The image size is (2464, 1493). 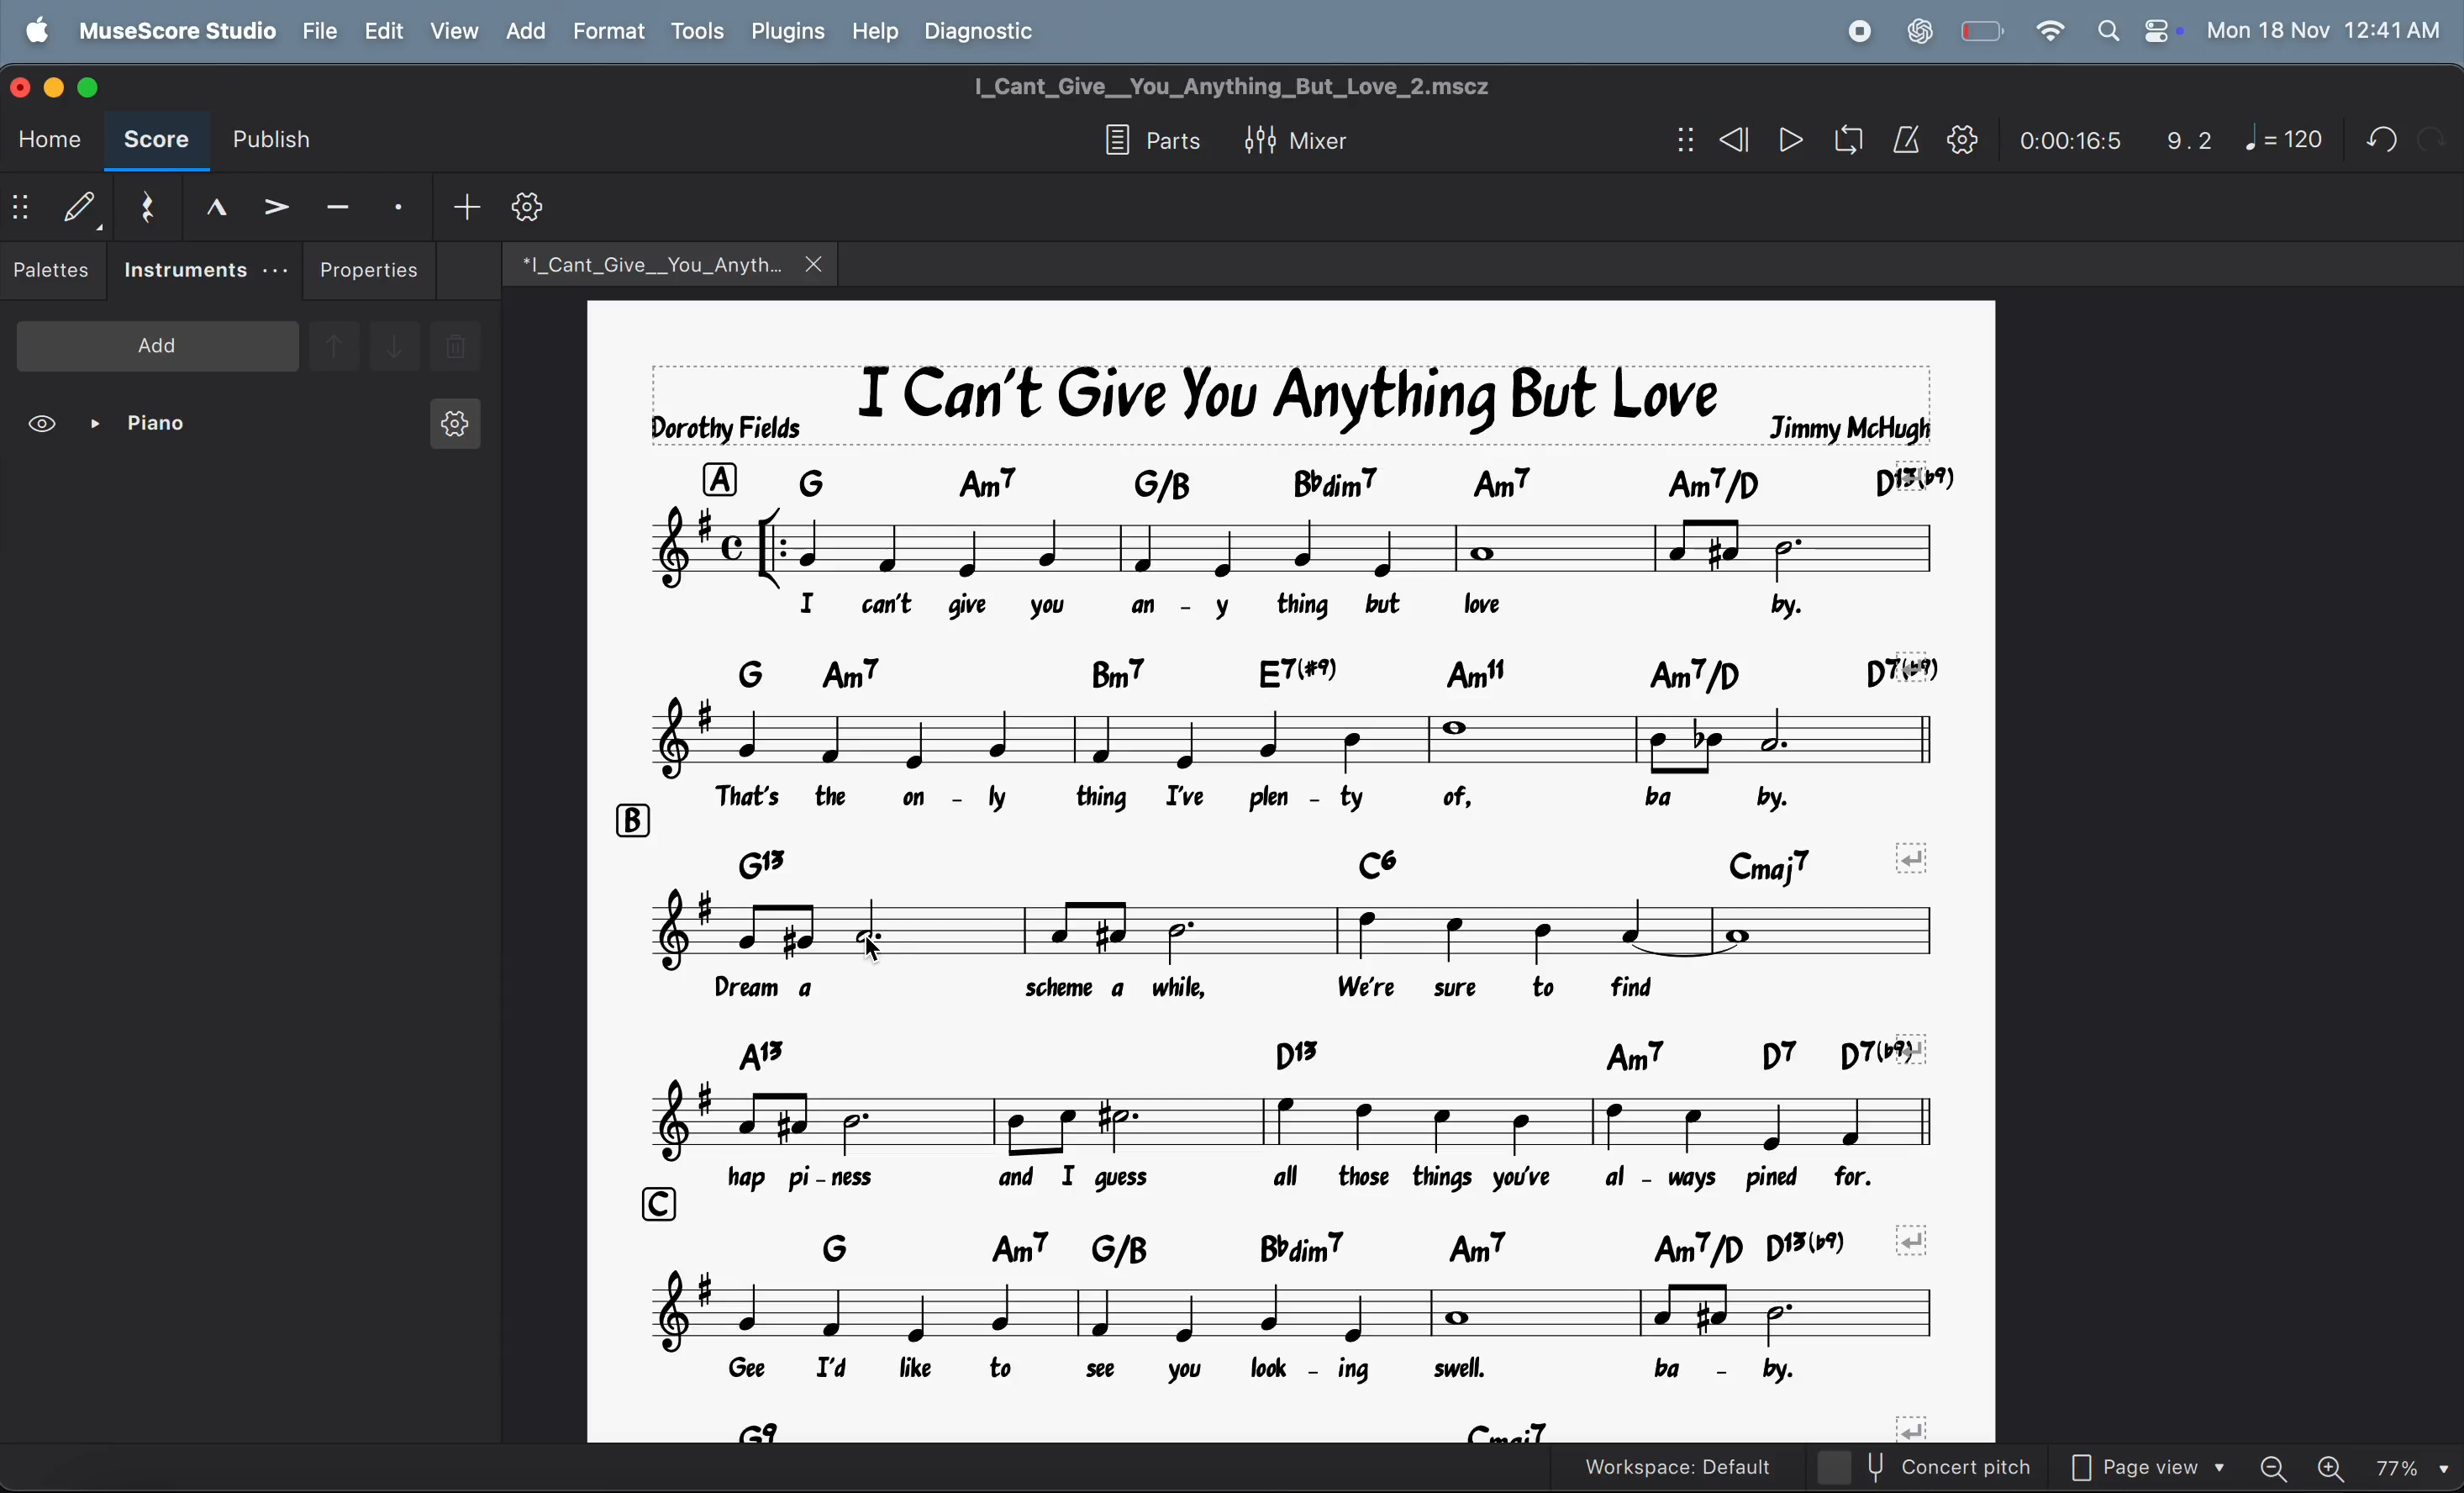 I want to click on stacatto, so click(x=398, y=202).